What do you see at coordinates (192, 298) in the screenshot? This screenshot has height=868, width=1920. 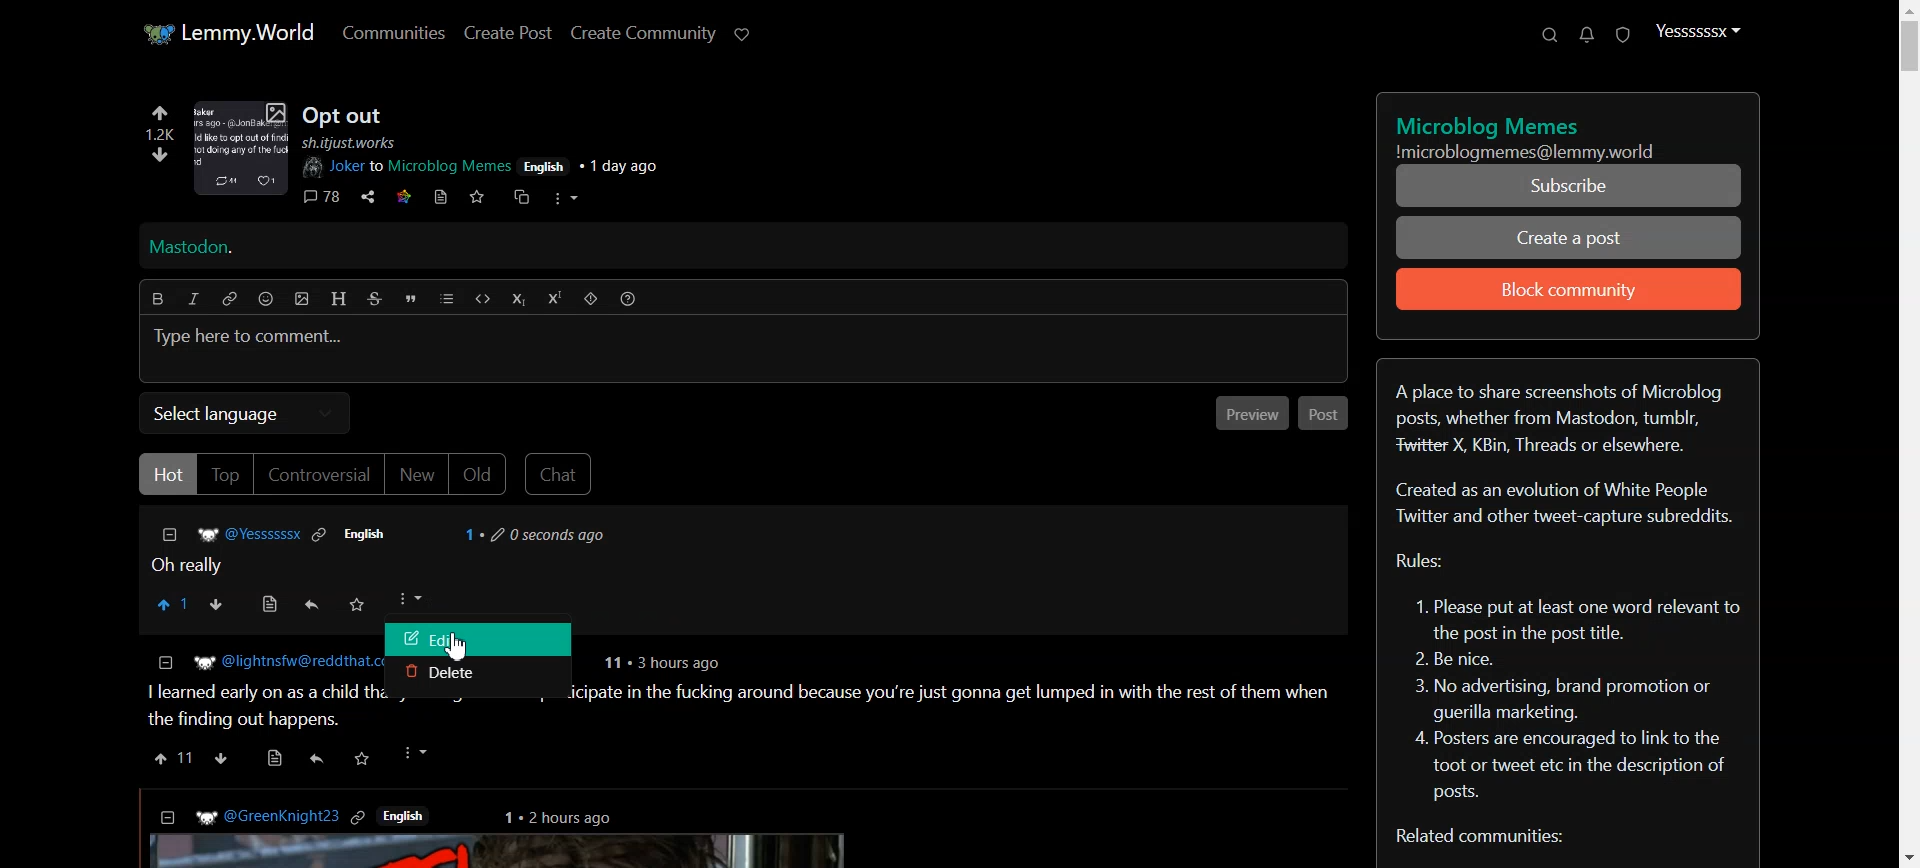 I see `Italic` at bounding box center [192, 298].